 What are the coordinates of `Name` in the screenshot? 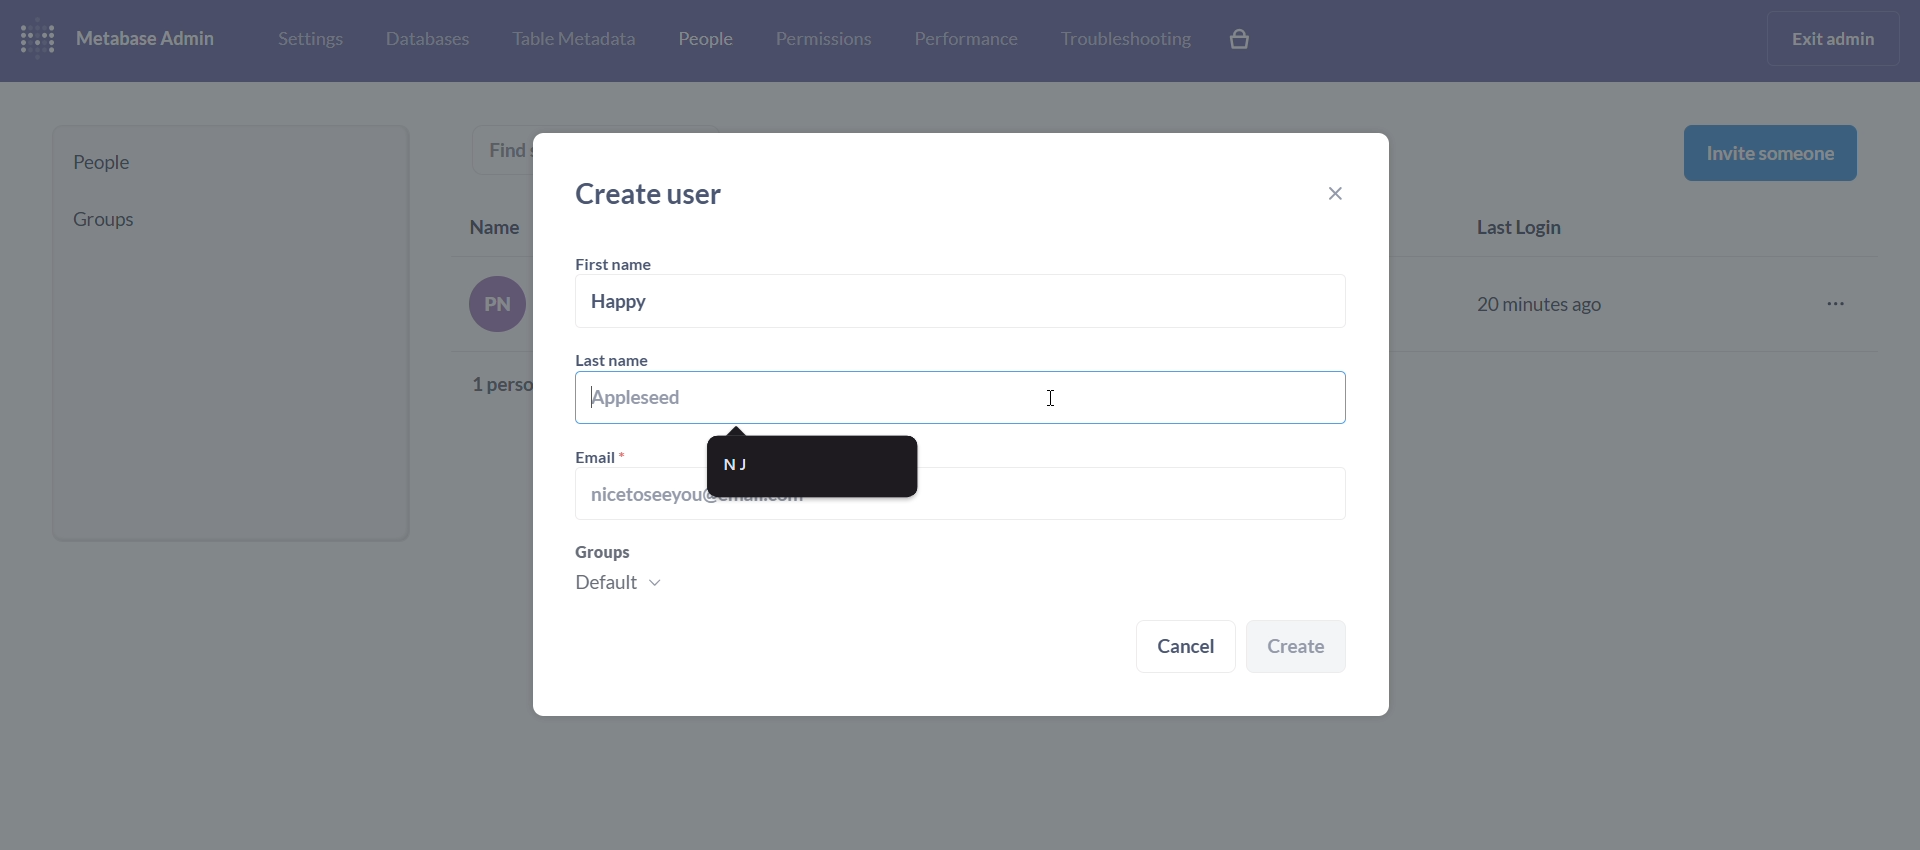 It's located at (496, 223).